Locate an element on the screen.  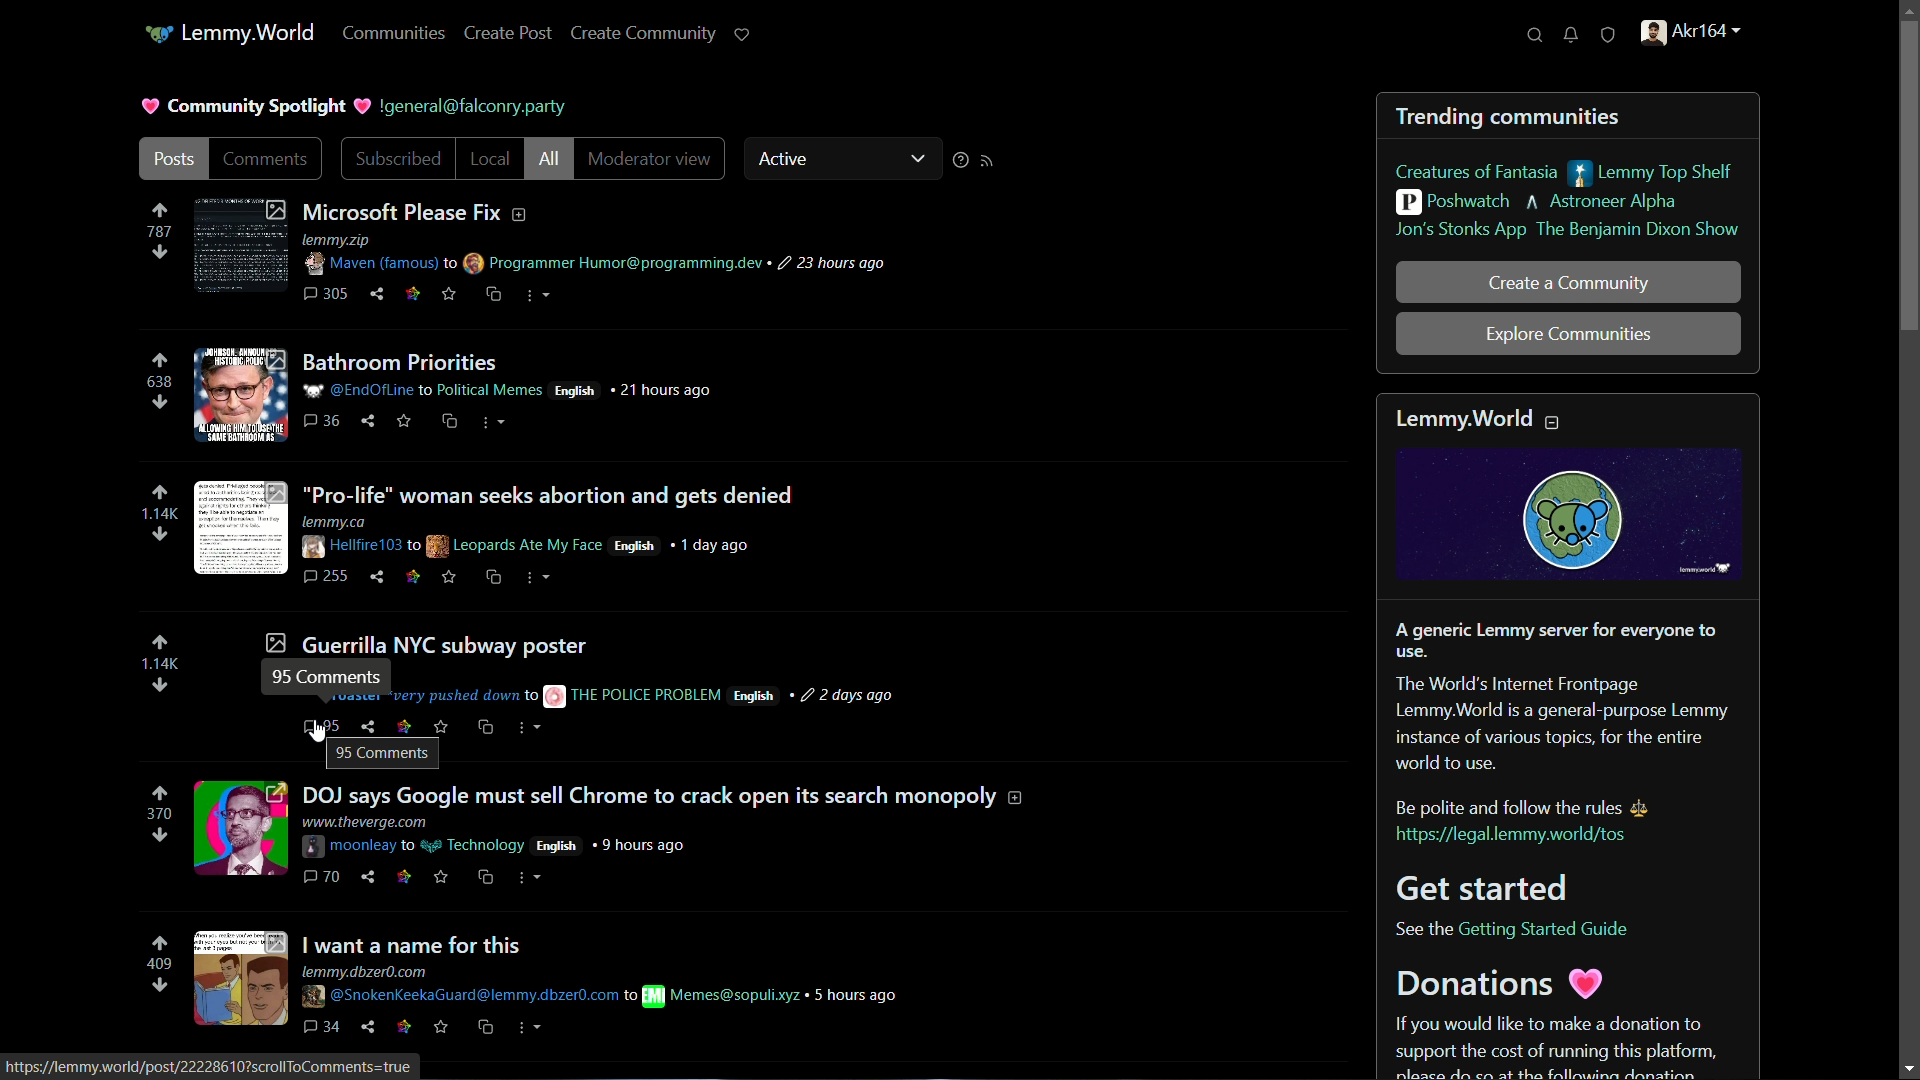
downvote is located at coordinates (164, 985).